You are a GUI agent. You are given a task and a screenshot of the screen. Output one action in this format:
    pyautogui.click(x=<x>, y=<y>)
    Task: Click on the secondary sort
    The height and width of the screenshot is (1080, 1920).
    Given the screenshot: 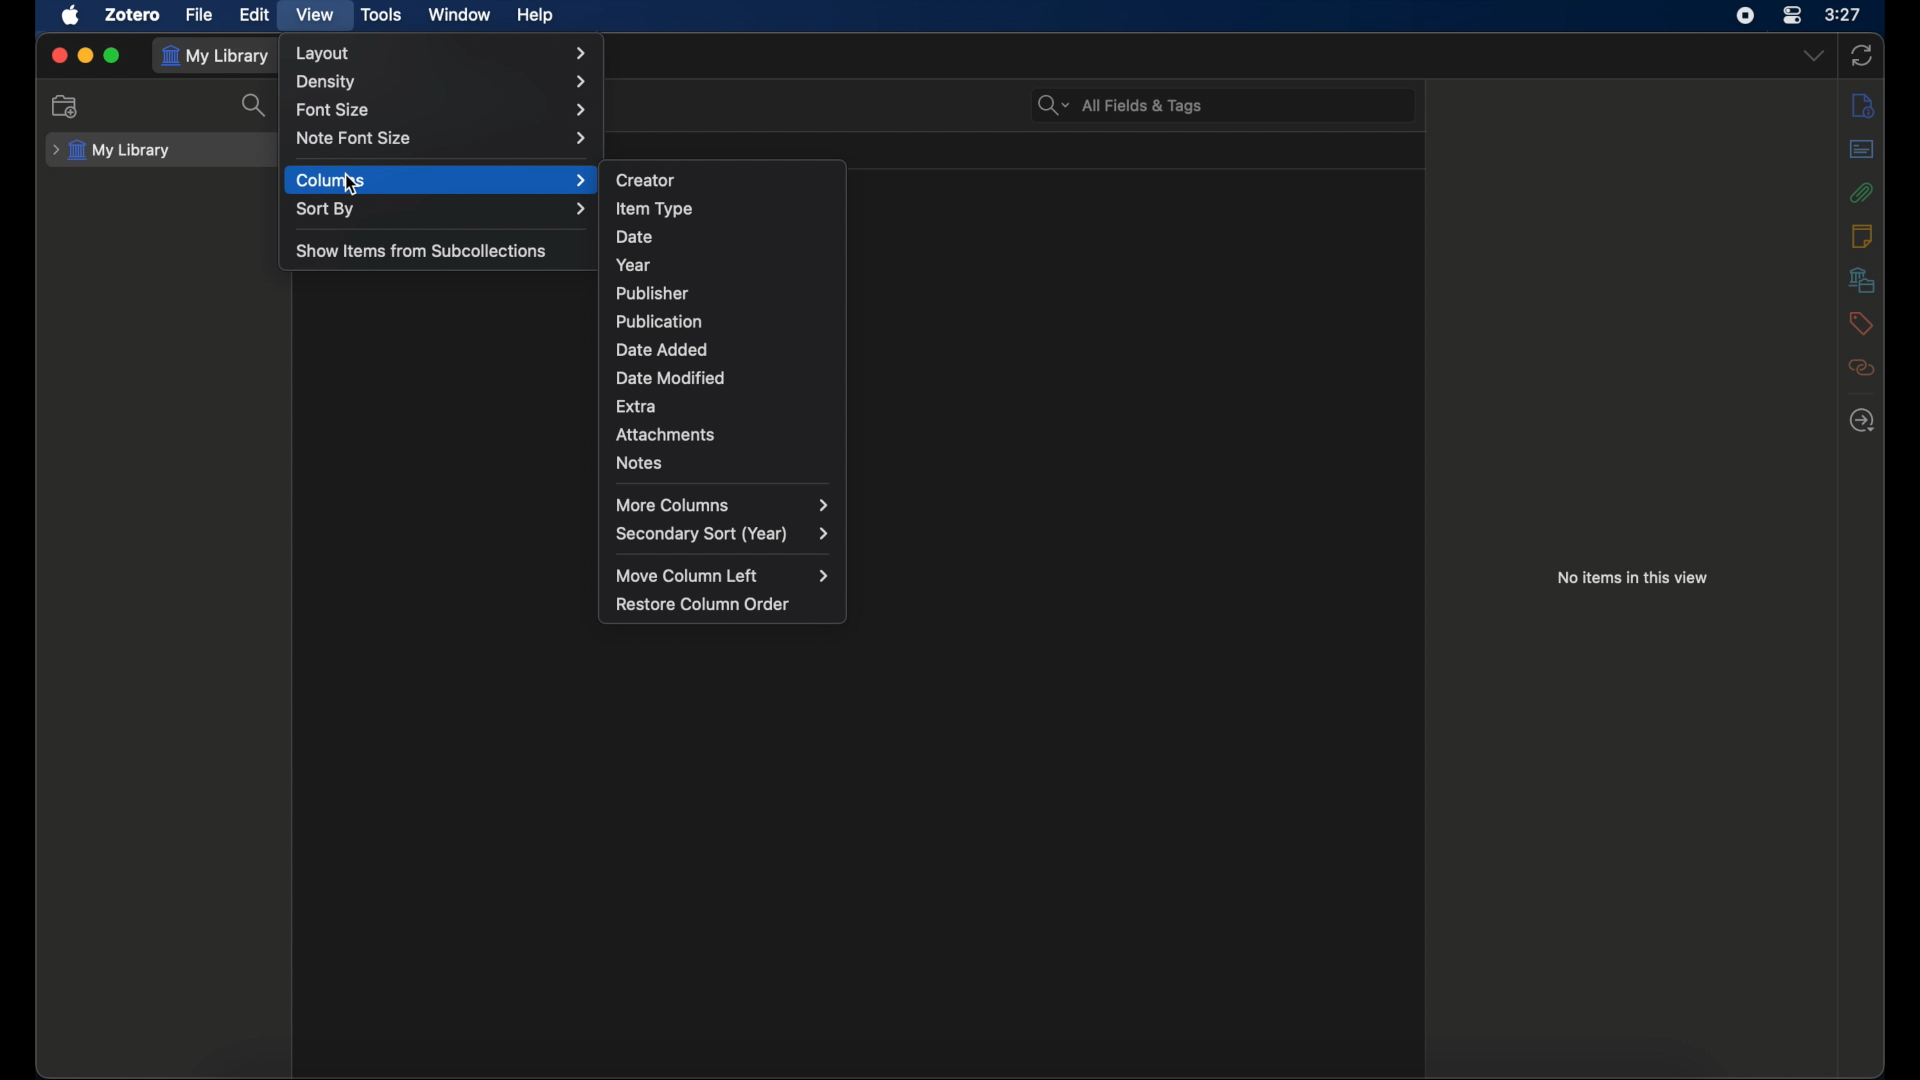 What is the action you would take?
    pyautogui.click(x=722, y=535)
    